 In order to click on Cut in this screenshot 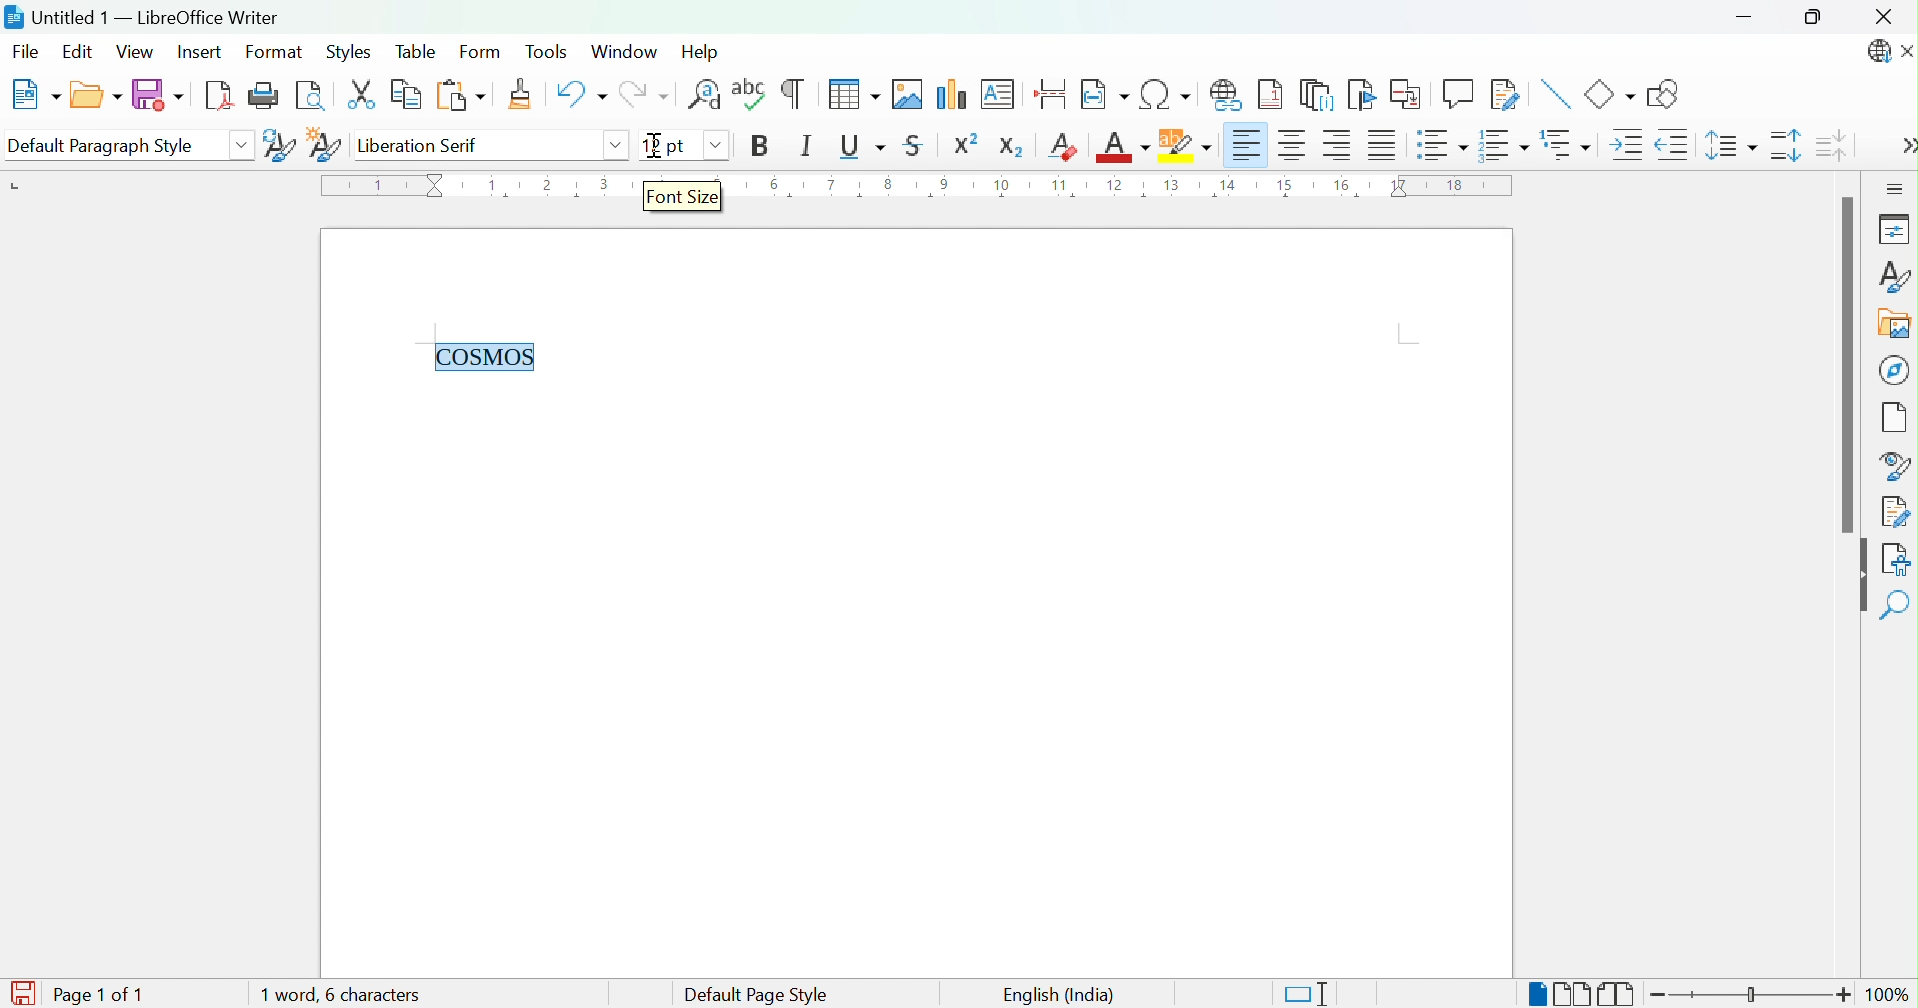, I will do `click(362, 95)`.